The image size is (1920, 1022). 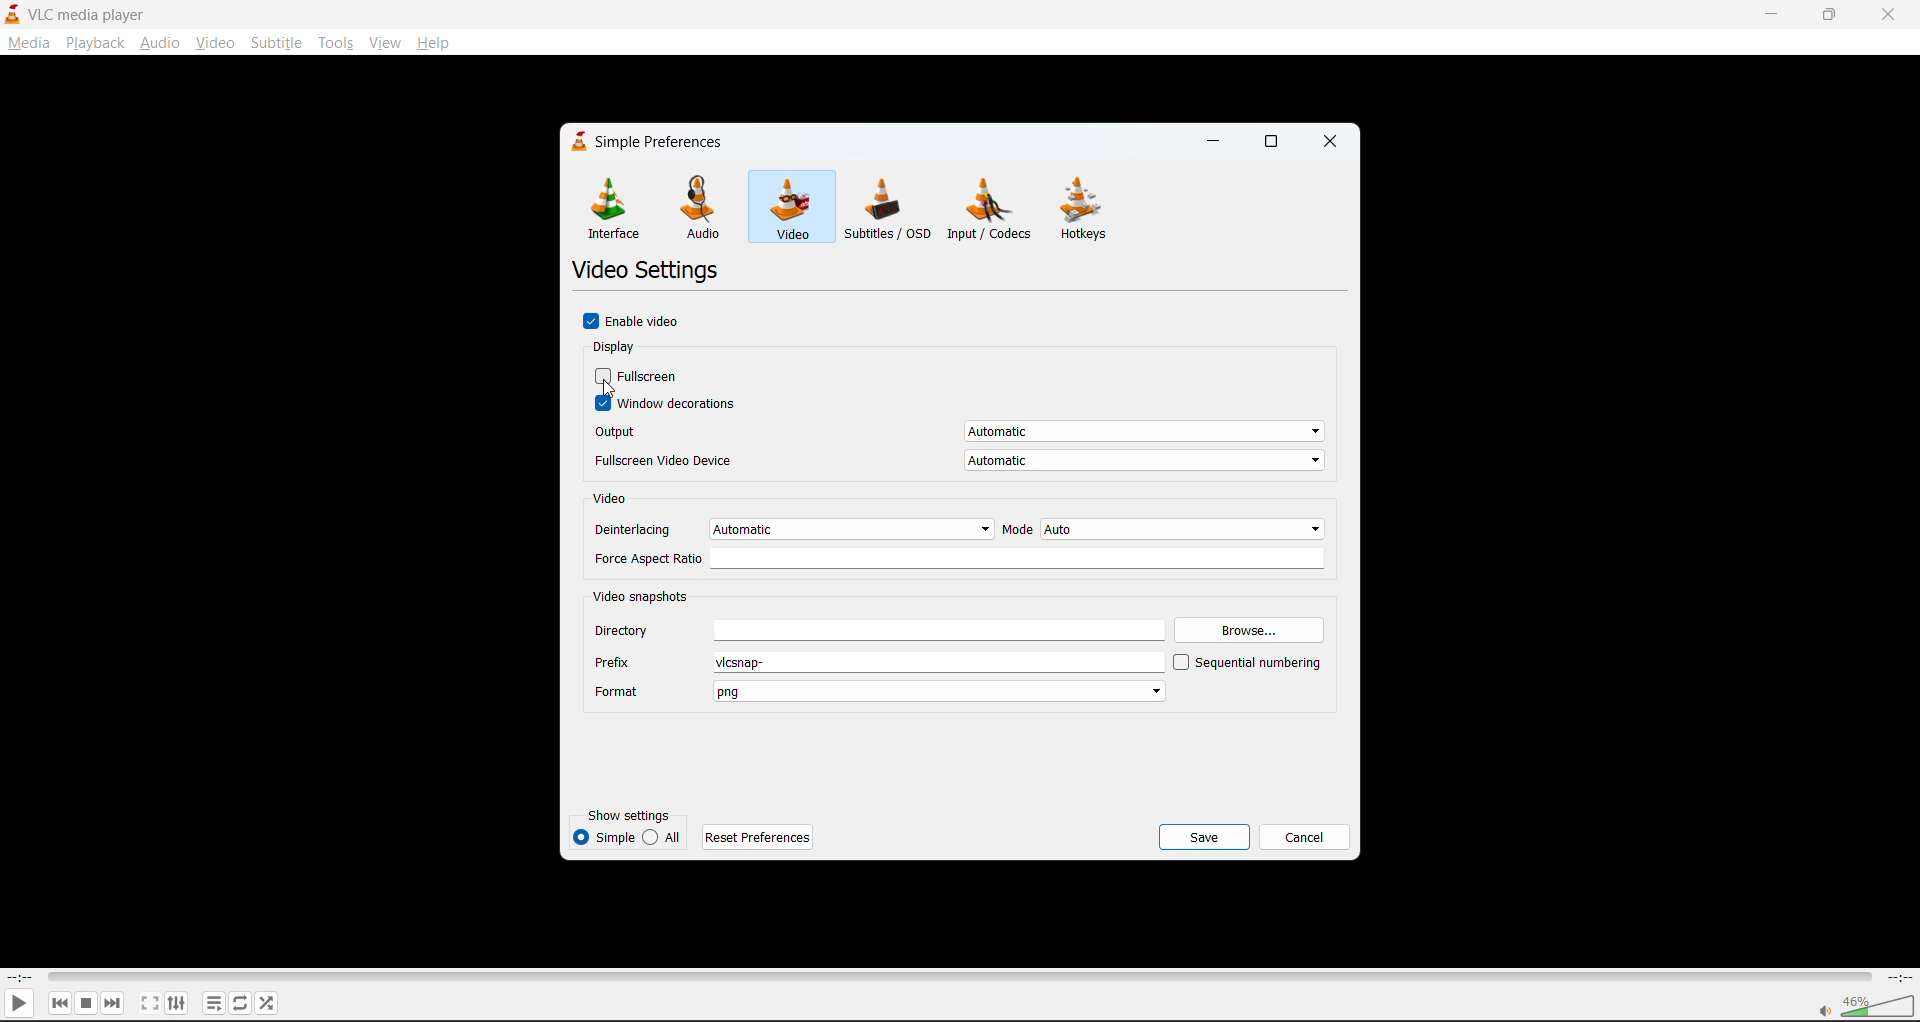 What do you see at coordinates (385, 43) in the screenshot?
I see `view` at bounding box center [385, 43].